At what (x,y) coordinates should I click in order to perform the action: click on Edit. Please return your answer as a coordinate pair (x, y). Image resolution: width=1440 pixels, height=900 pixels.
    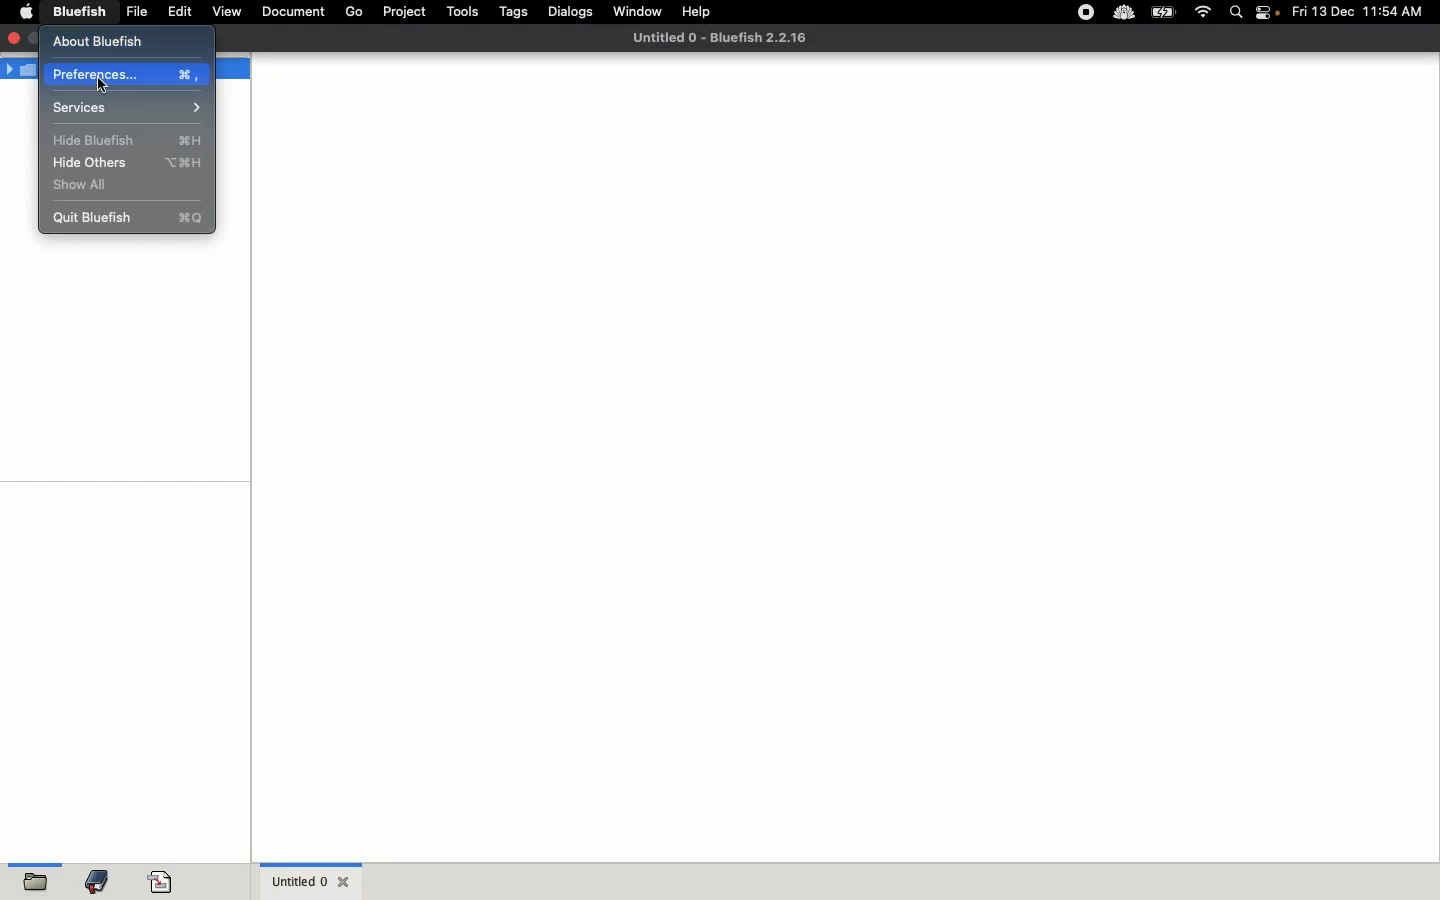
    Looking at the image, I should click on (180, 11).